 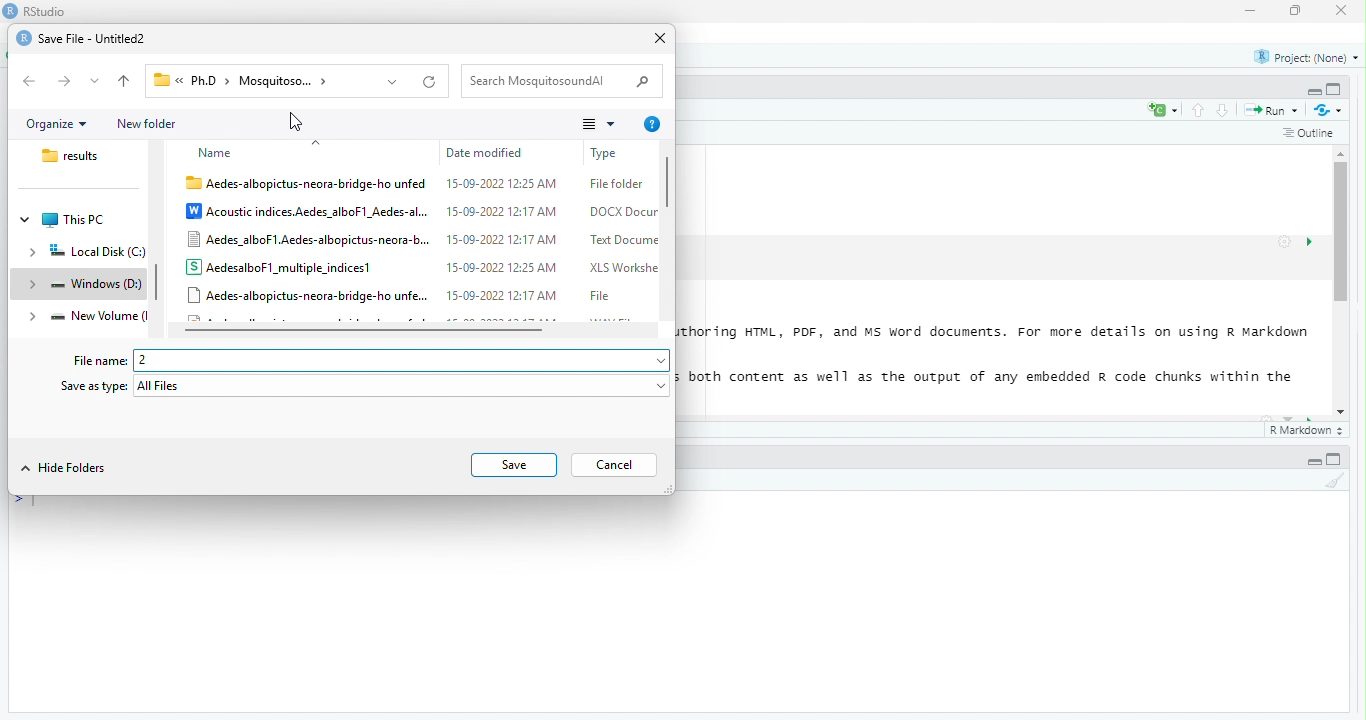 What do you see at coordinates (431, 82) in the screenshot?
I see `reload` at bounding box center [431, 82].